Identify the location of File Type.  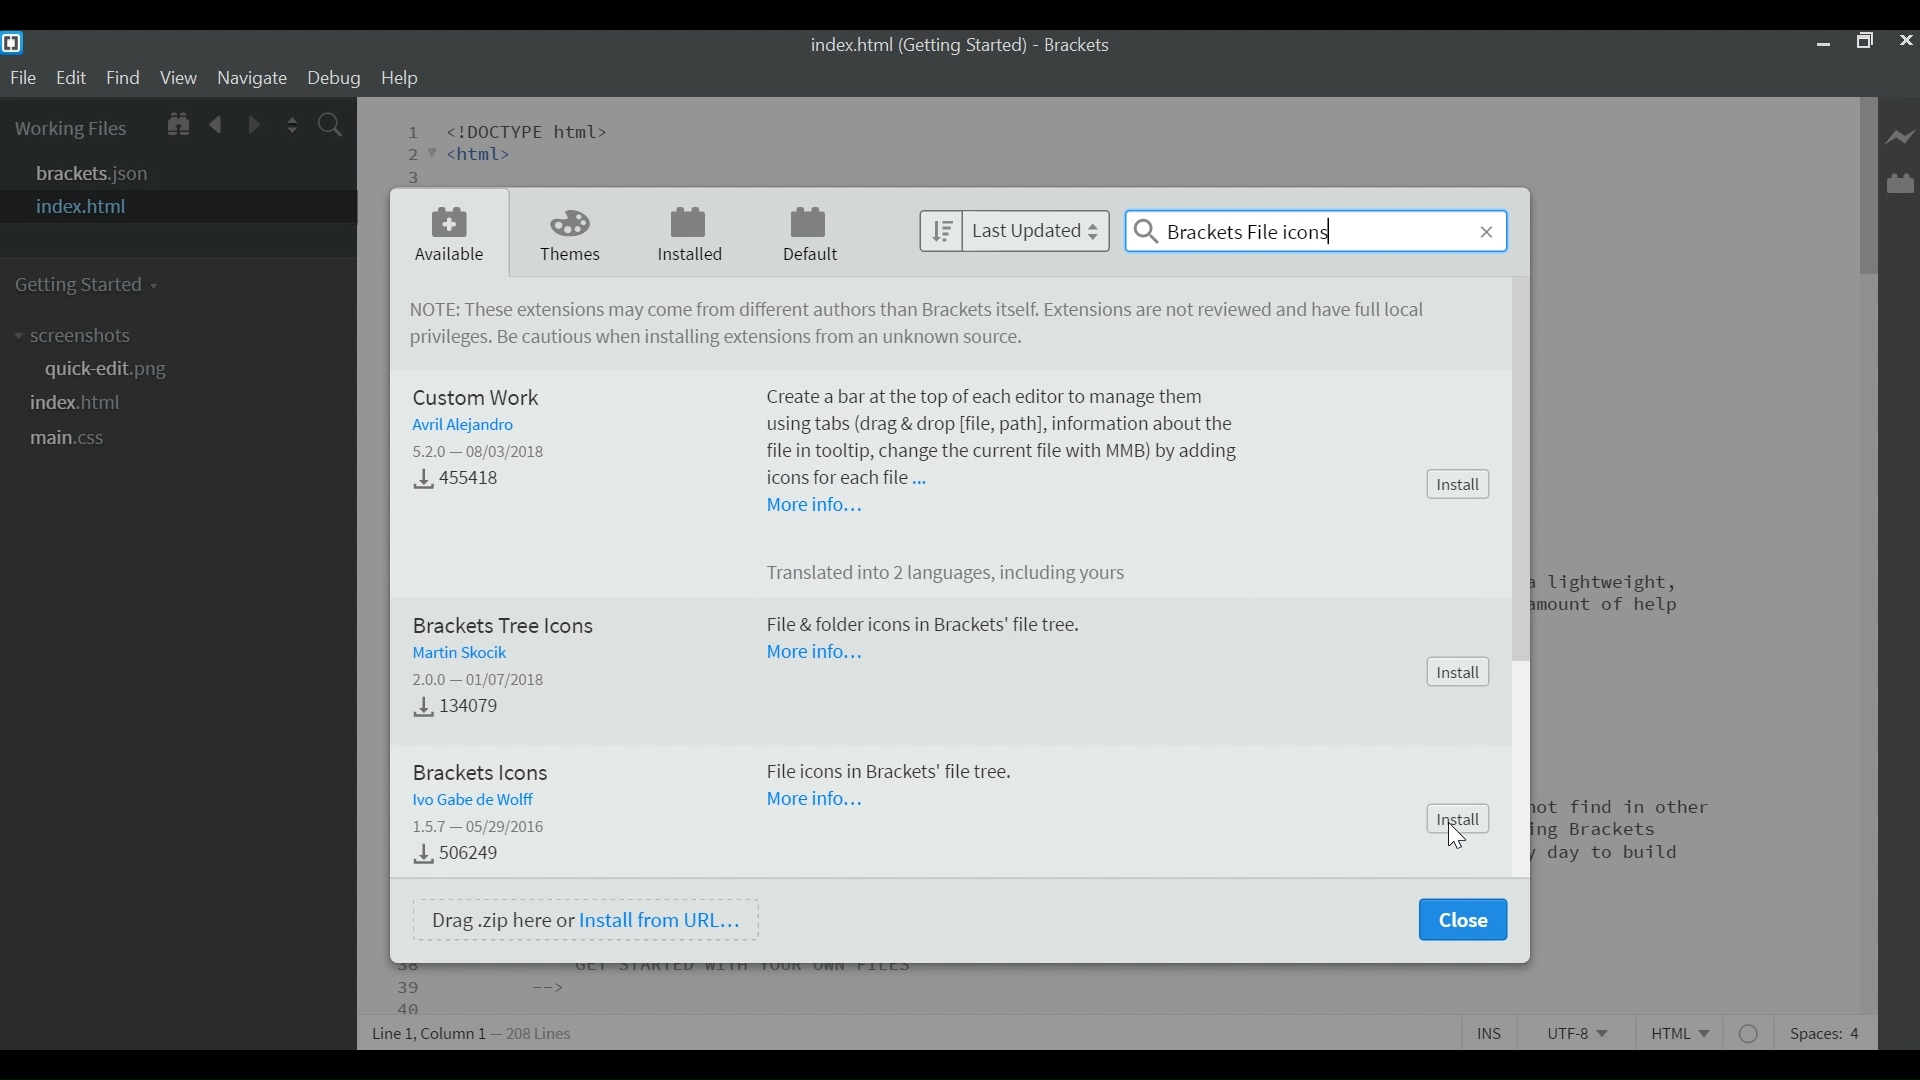
(1685, 1030).